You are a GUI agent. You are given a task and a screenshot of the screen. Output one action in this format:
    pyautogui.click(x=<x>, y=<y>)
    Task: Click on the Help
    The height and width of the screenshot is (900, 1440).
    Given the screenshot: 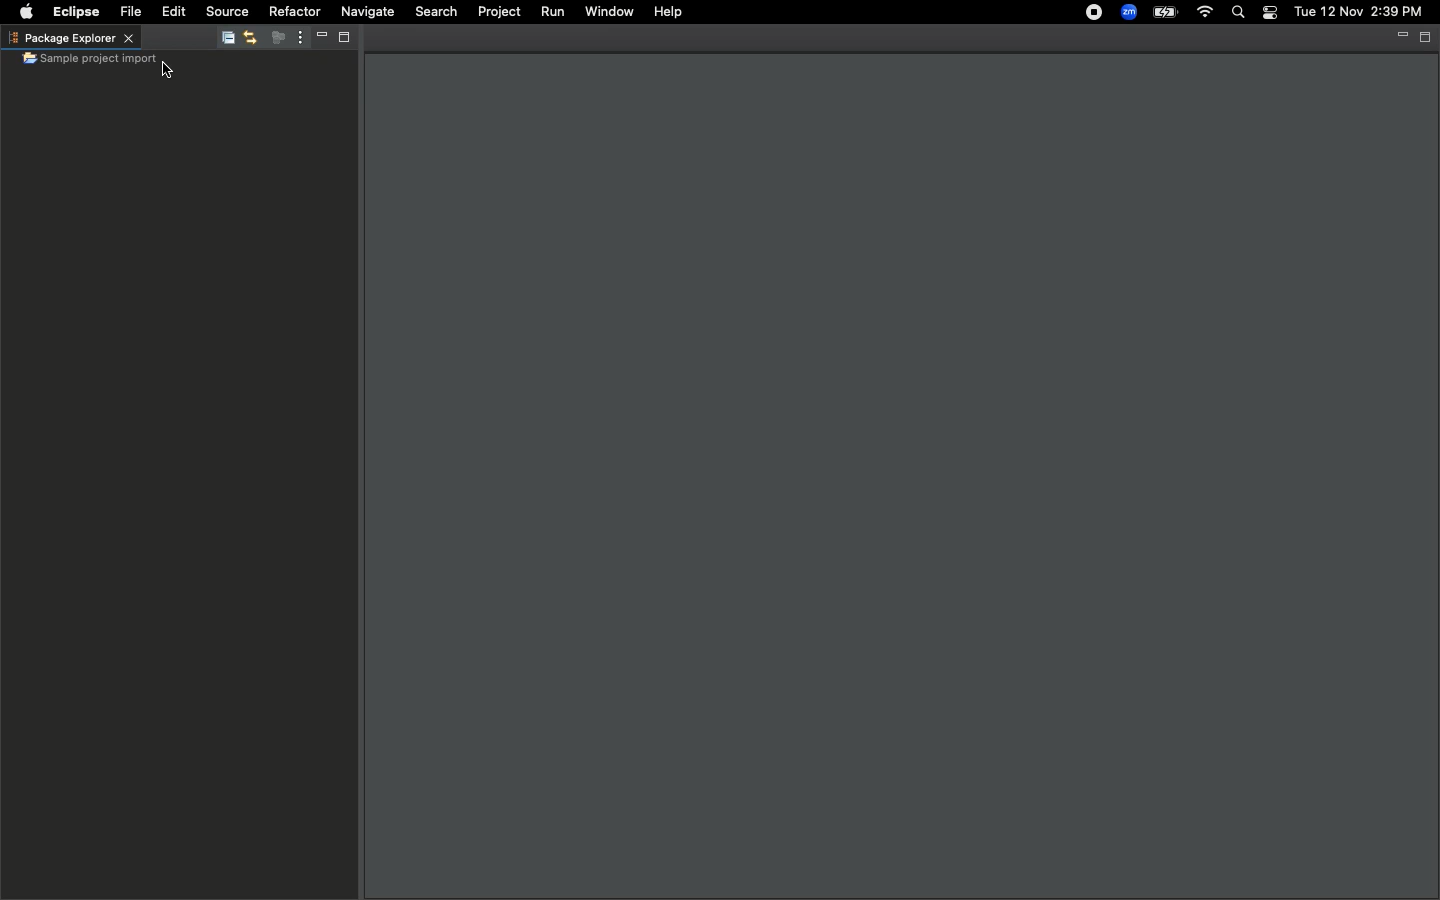 What is the action you would take?
    pyautogui.click(x=668, y=12)
    